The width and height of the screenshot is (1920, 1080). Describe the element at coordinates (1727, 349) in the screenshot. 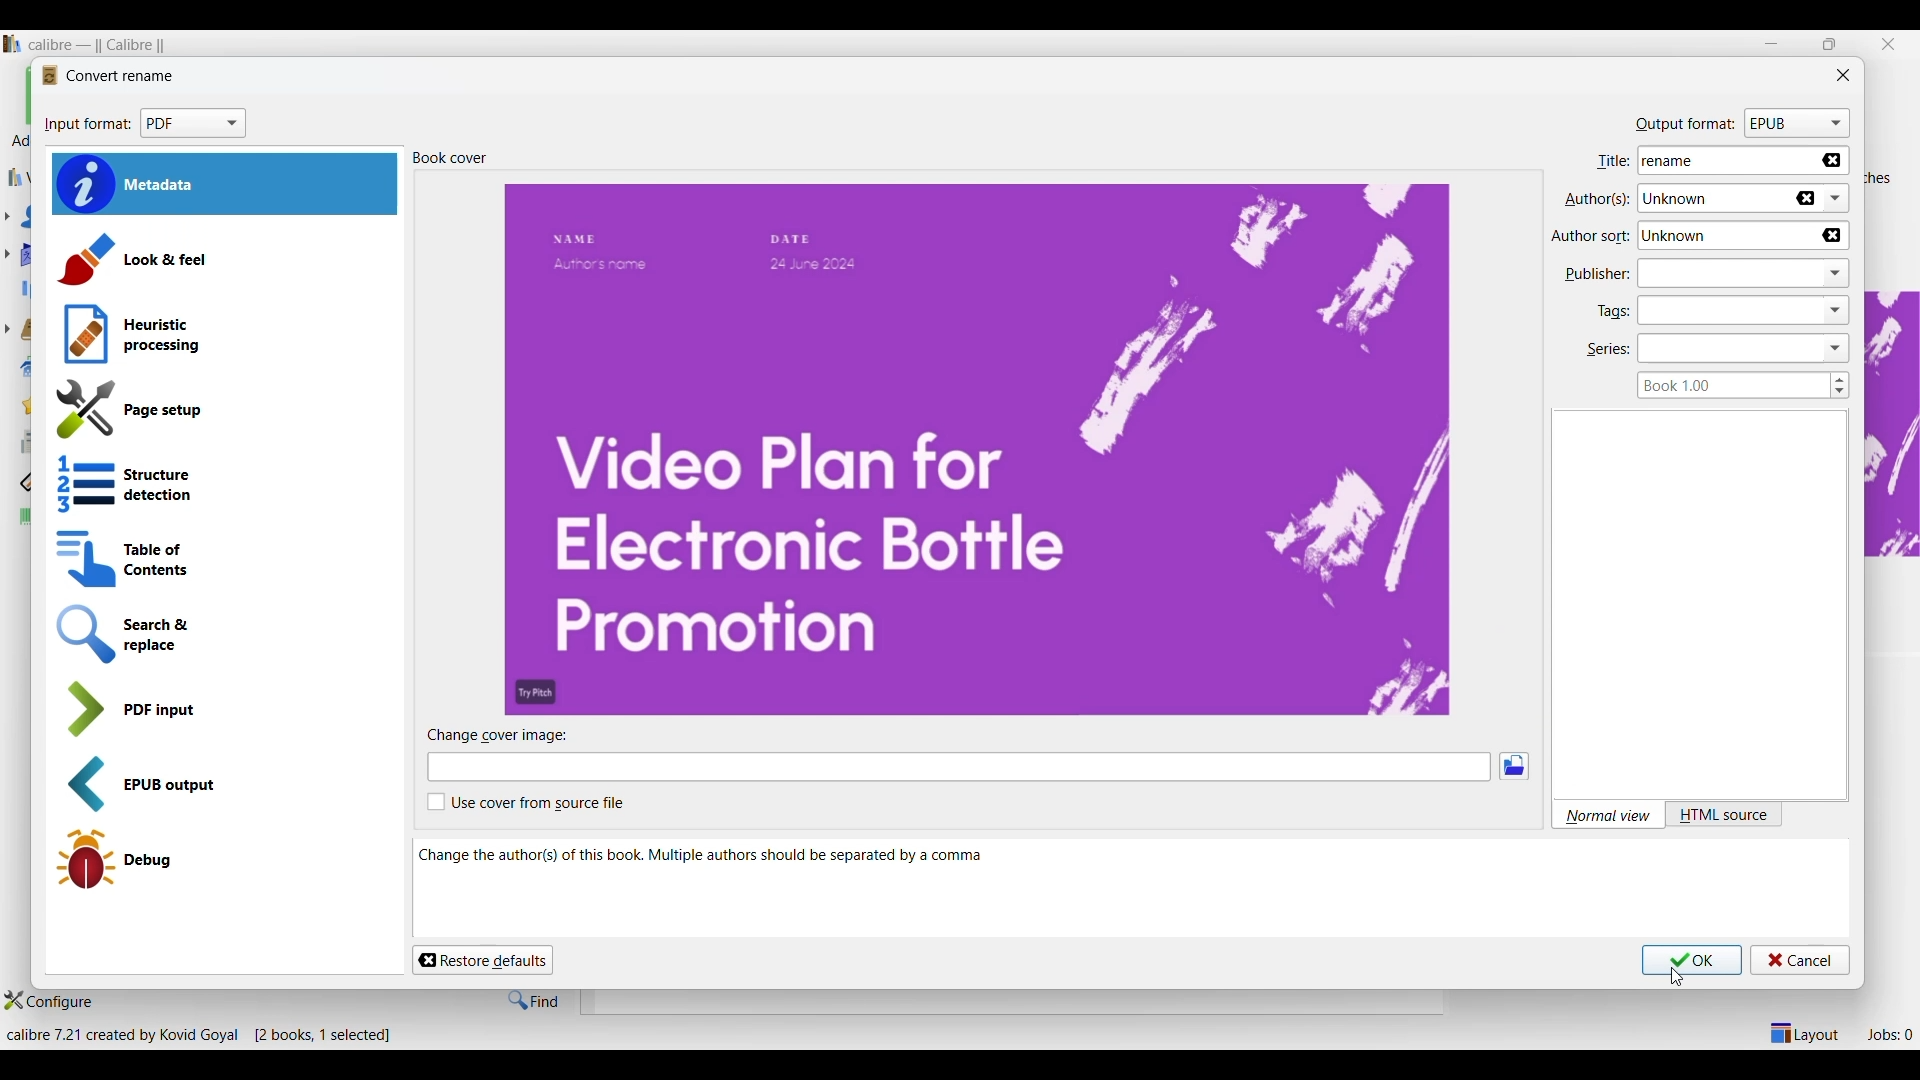

I see `Type in series` at that location.